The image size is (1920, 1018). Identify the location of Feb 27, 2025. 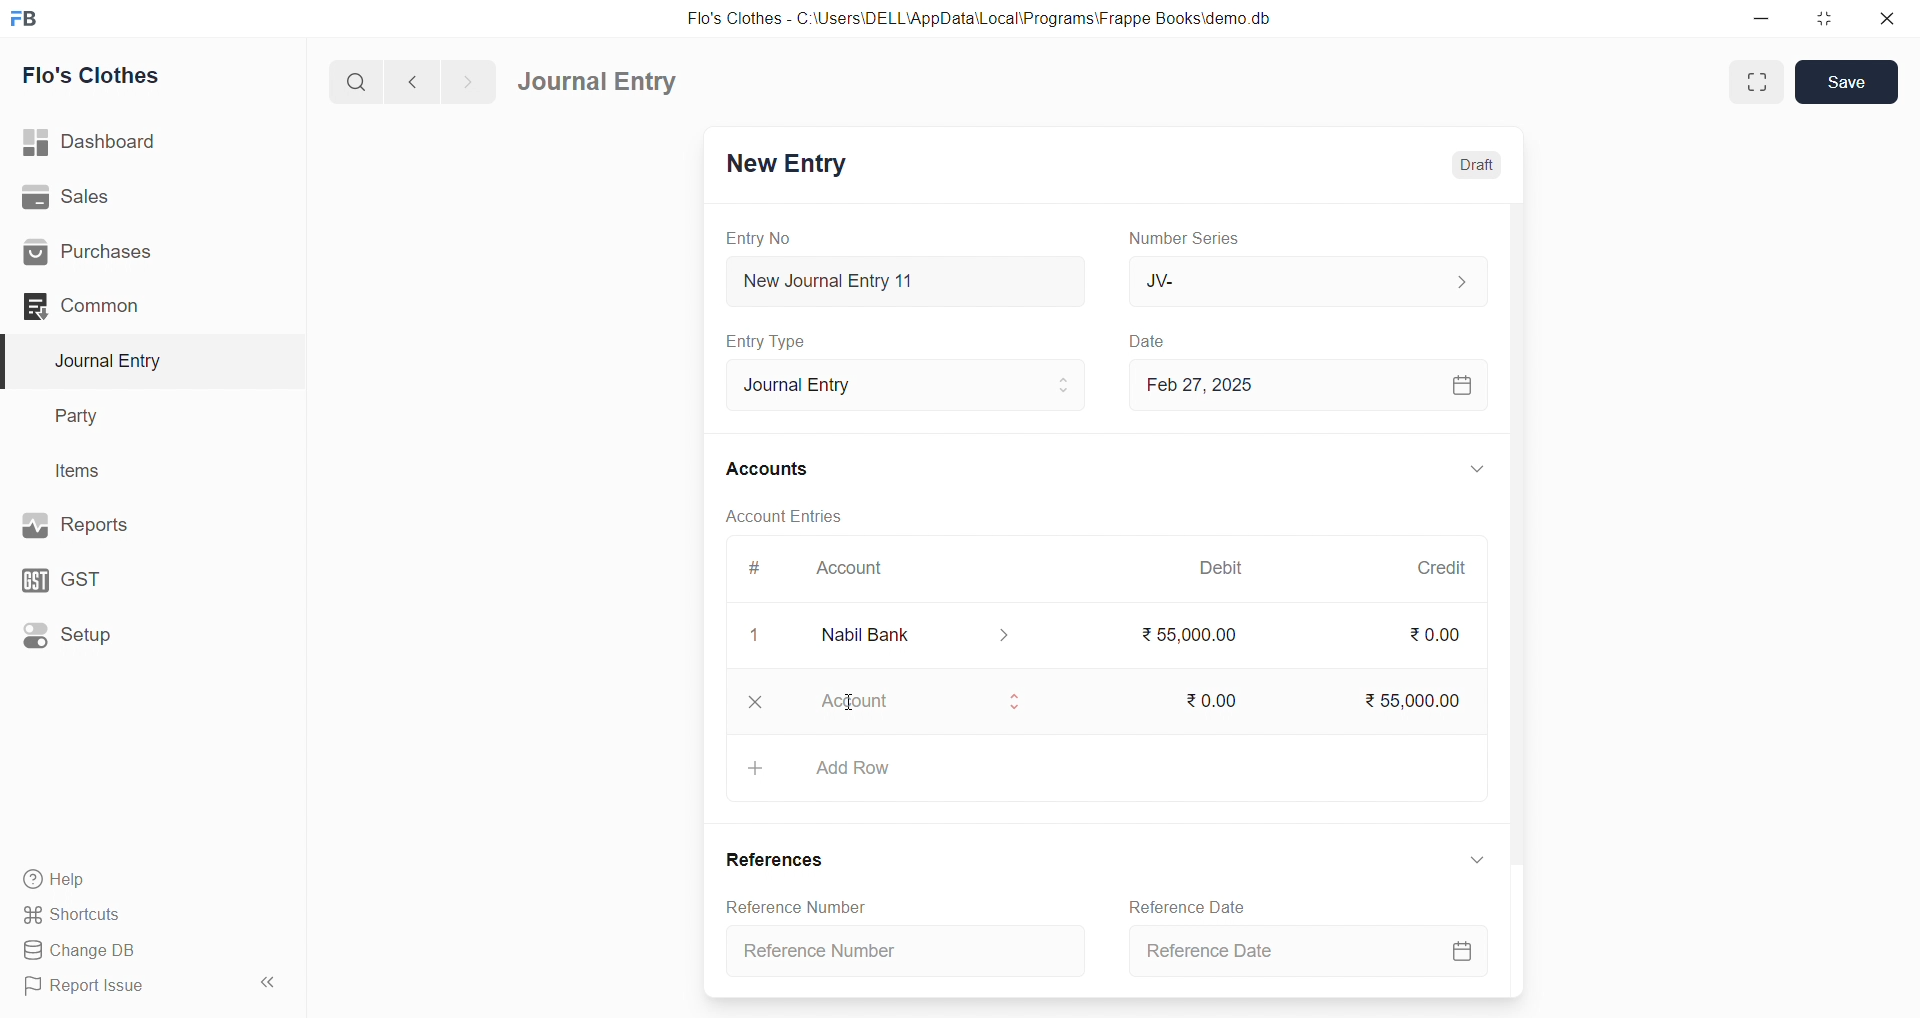
(1306, 385).